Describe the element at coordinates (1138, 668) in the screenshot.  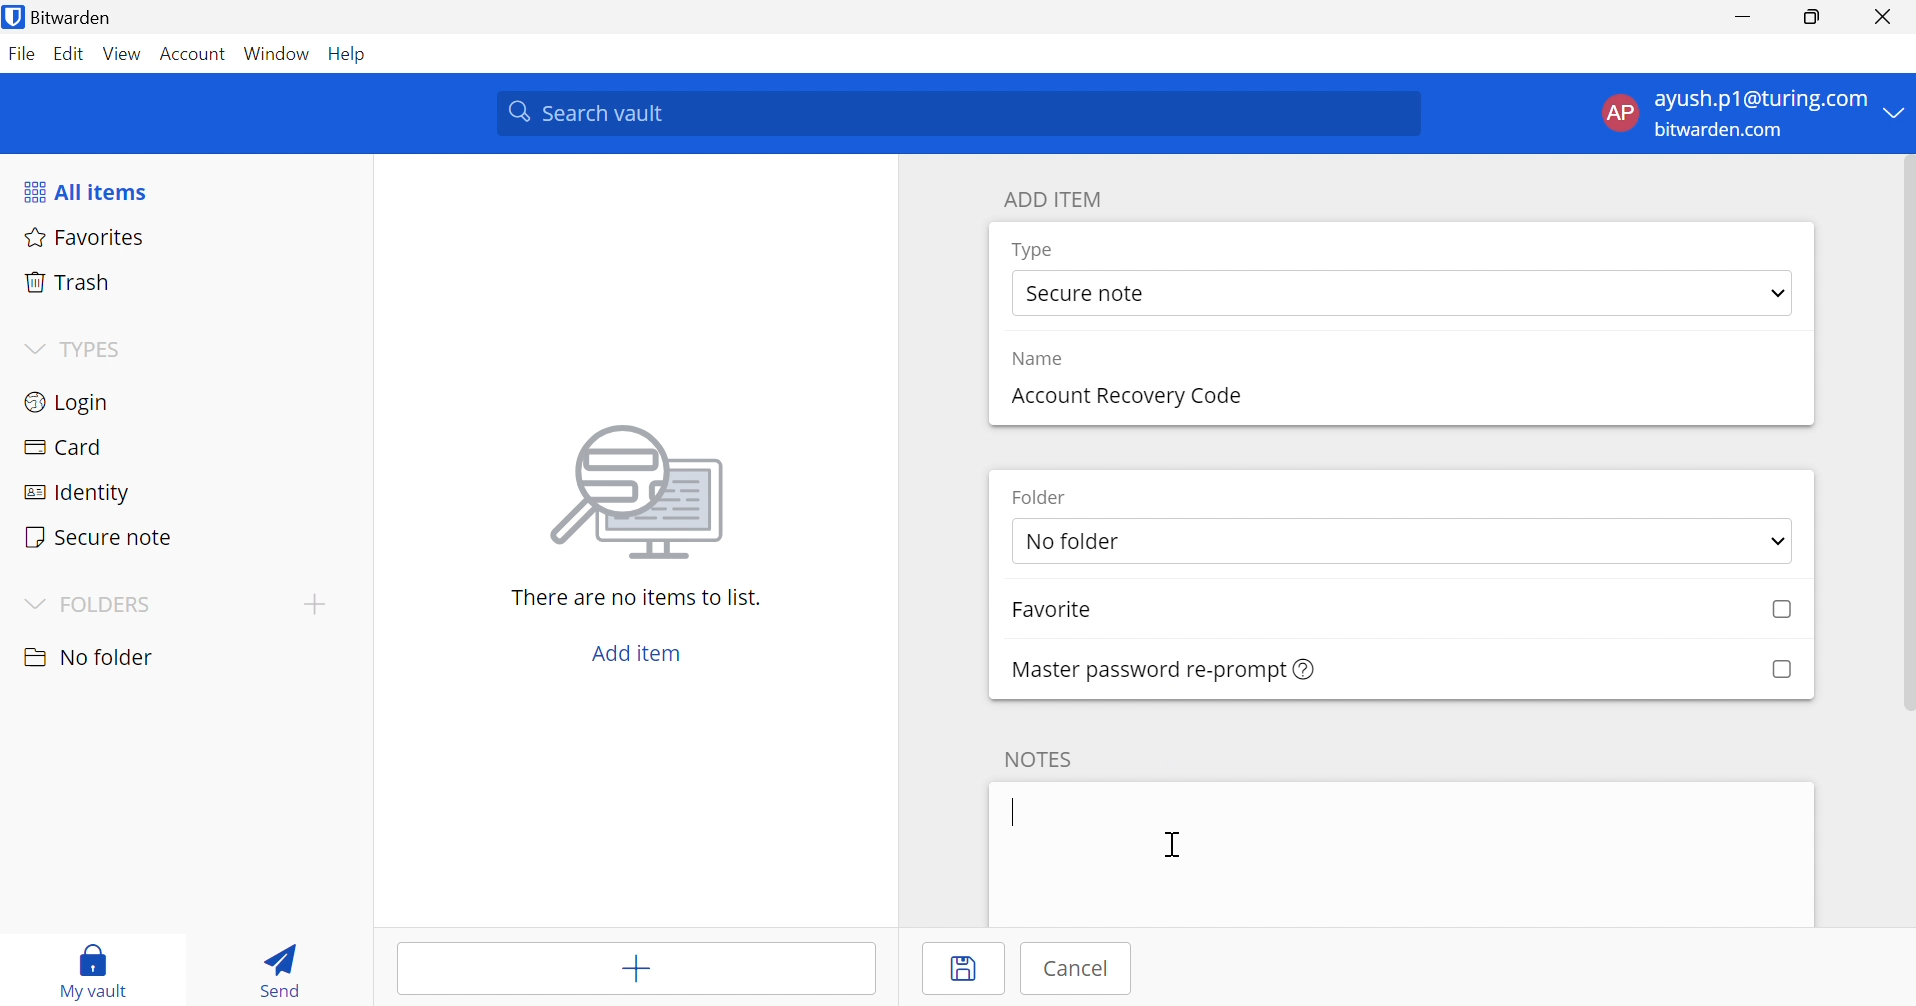
I see `Master password re-prompt @` at that location.